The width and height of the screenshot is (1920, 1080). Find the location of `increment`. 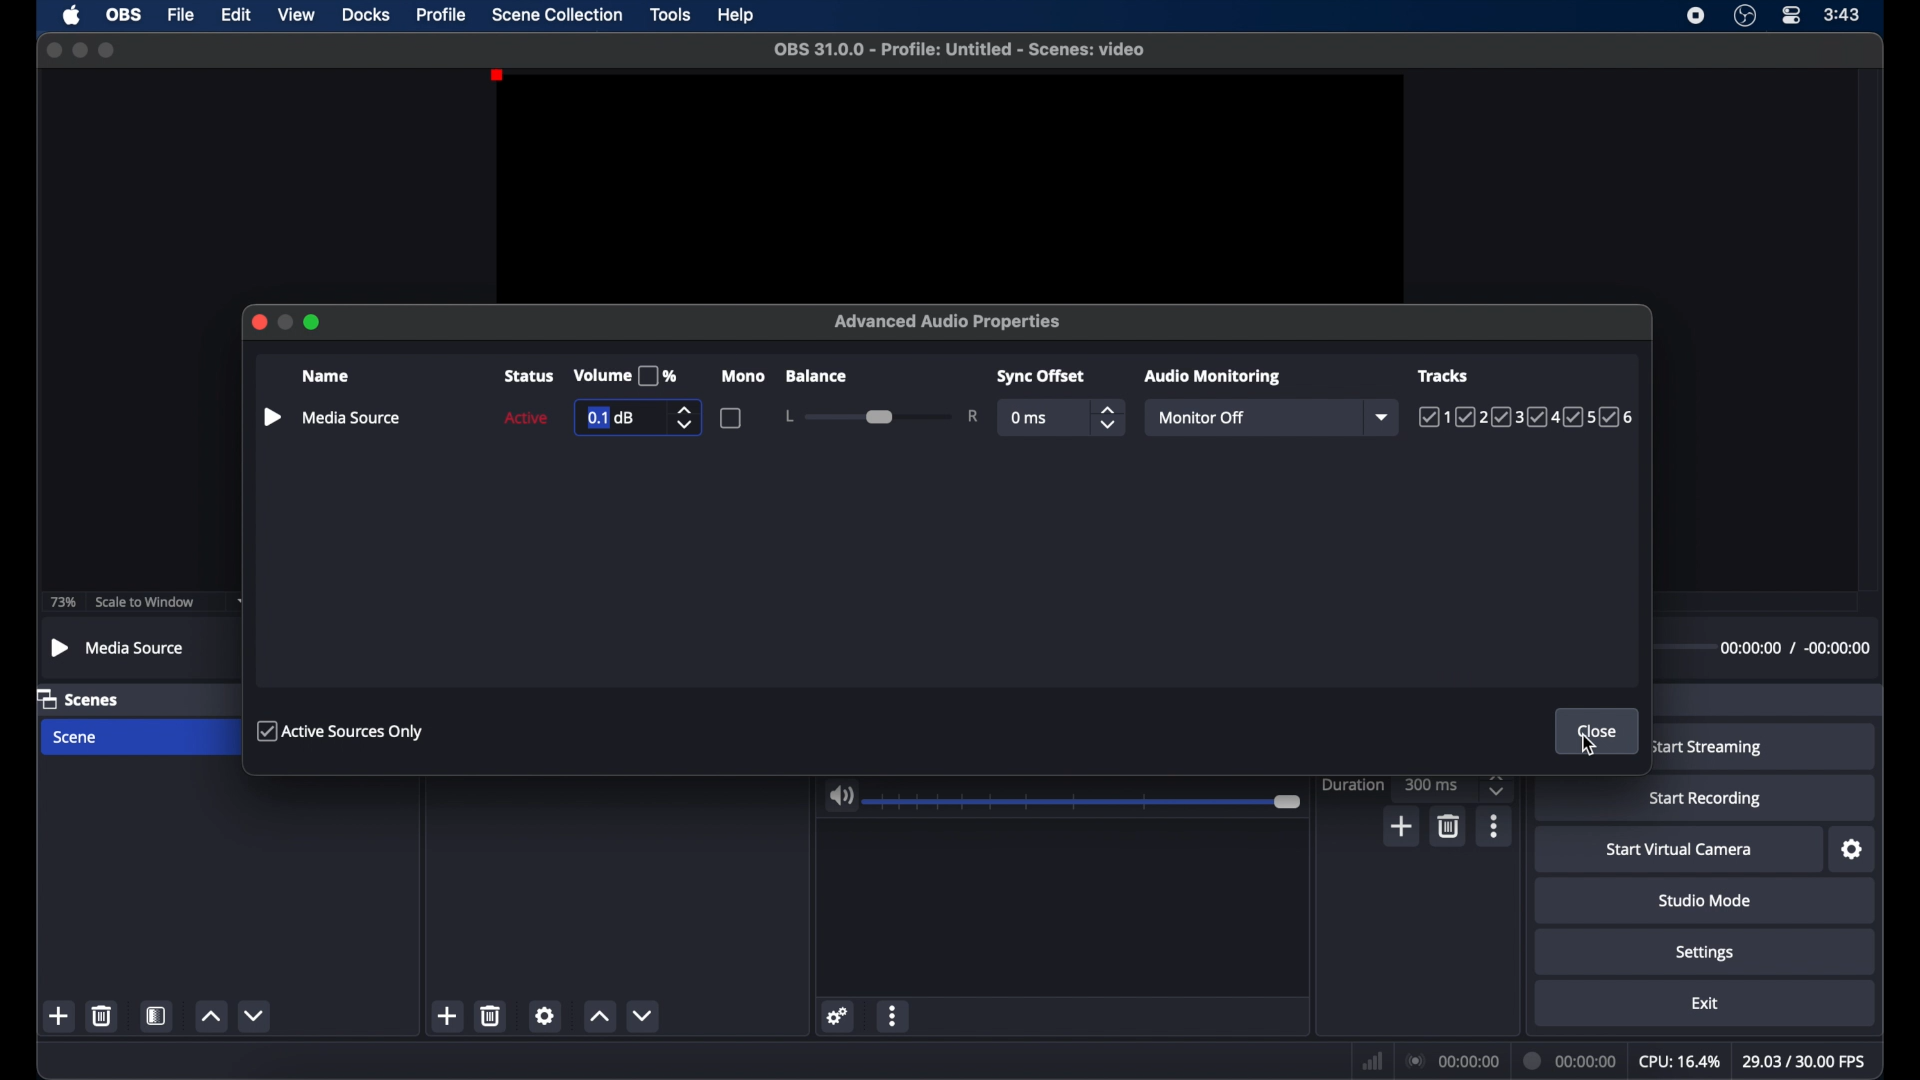

increment is located at coordinates (210, 1015).